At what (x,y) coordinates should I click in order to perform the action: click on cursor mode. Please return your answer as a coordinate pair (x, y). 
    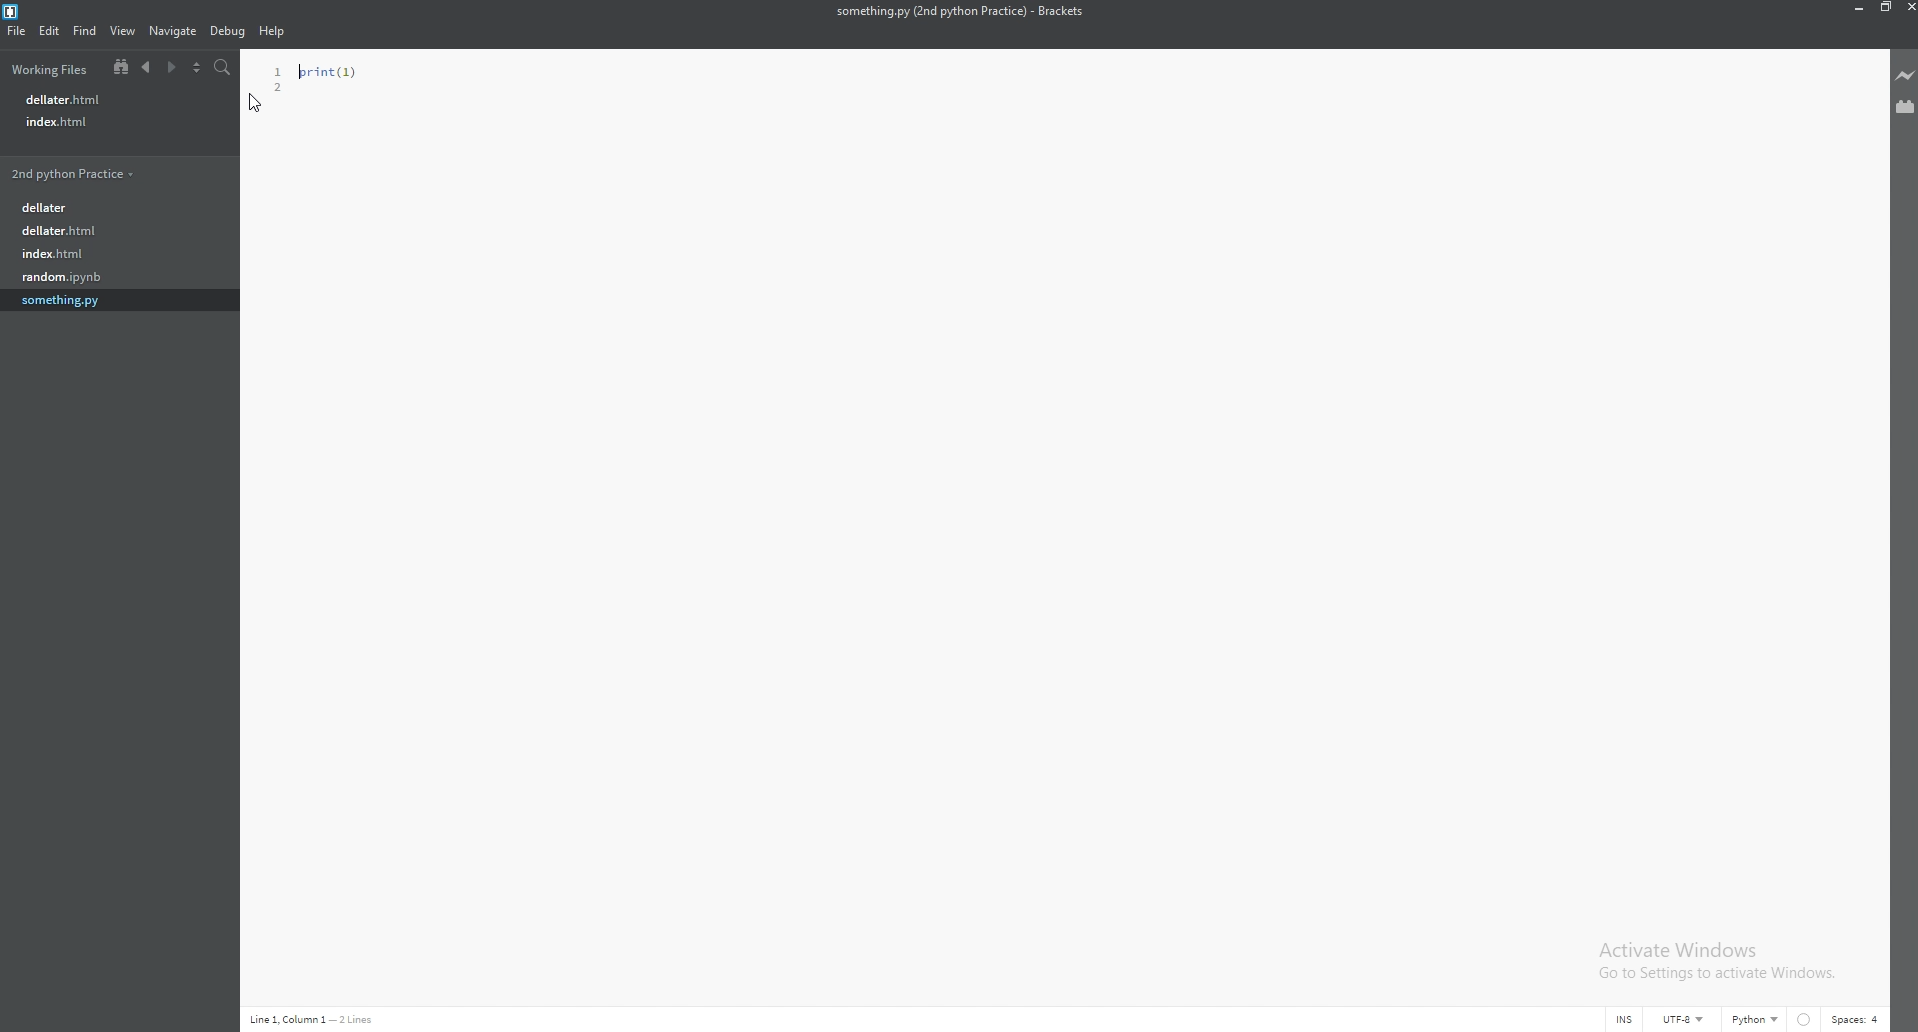
    Looking at the image, I should click on (1624, 1019).